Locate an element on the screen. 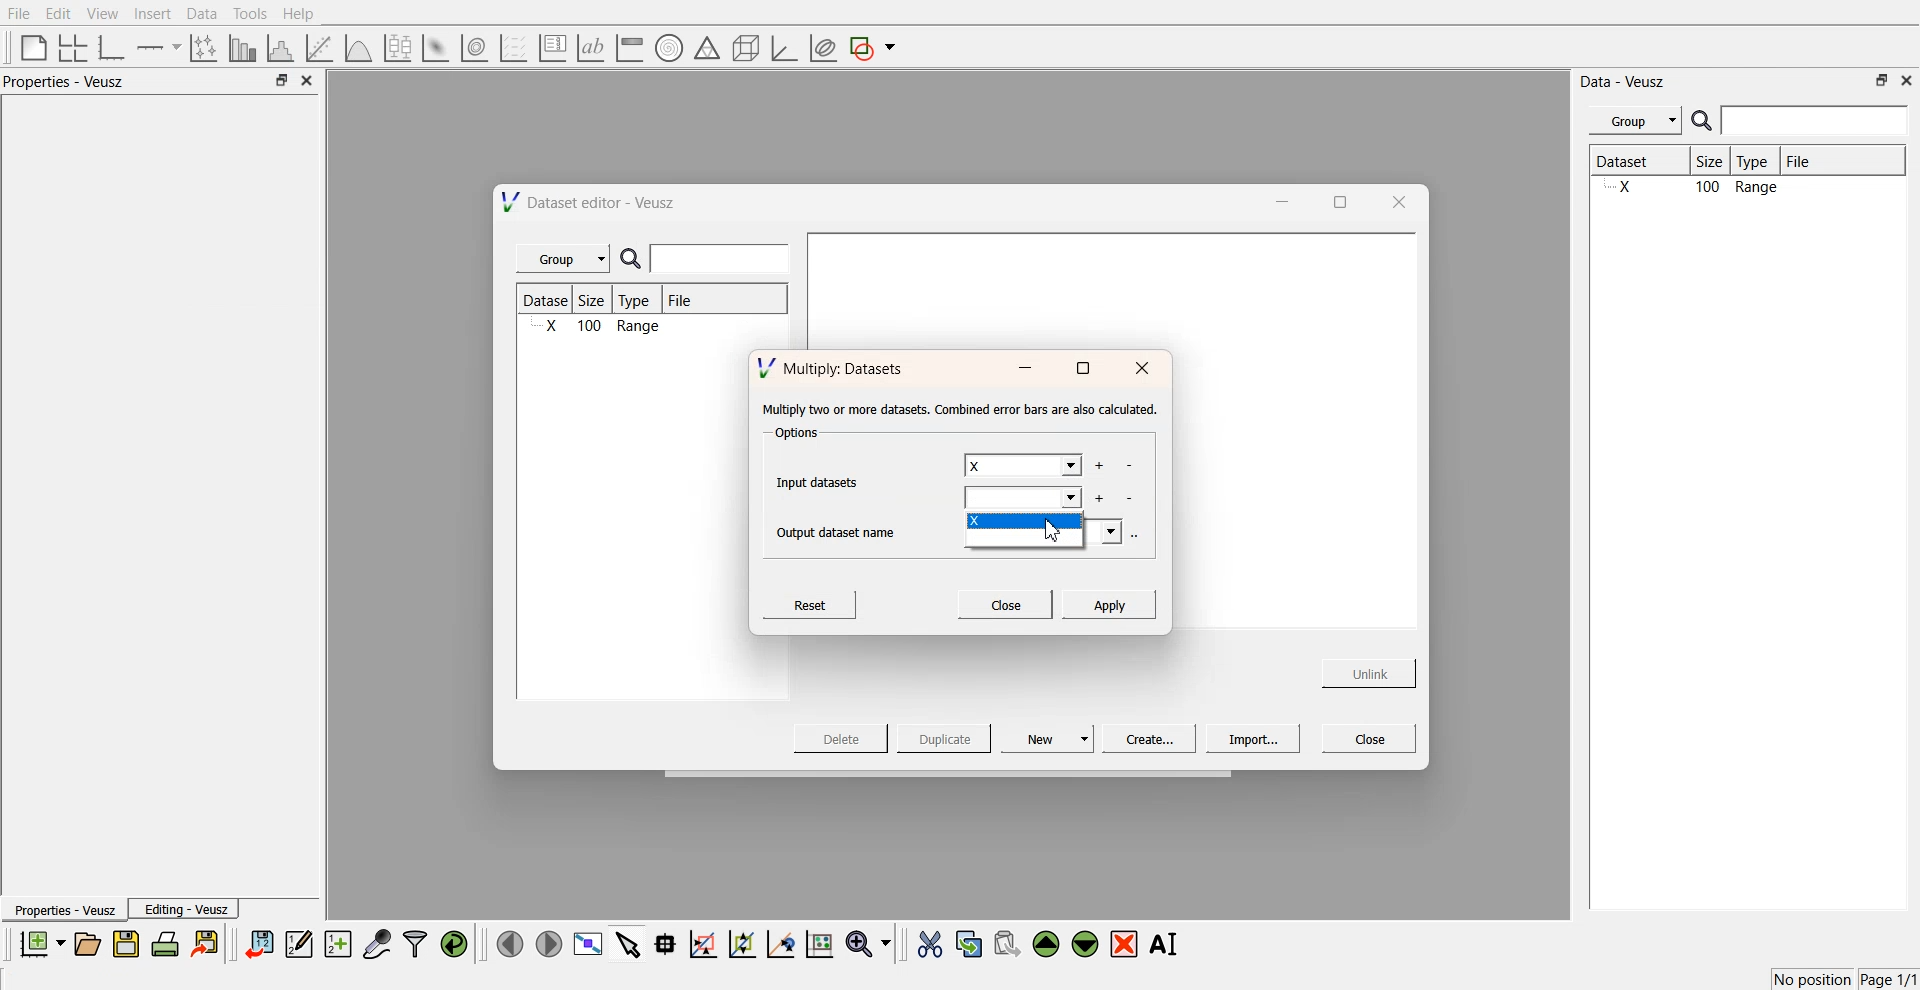 The image size is (1920, 990). cursor is located at coordinates (1056, 534).